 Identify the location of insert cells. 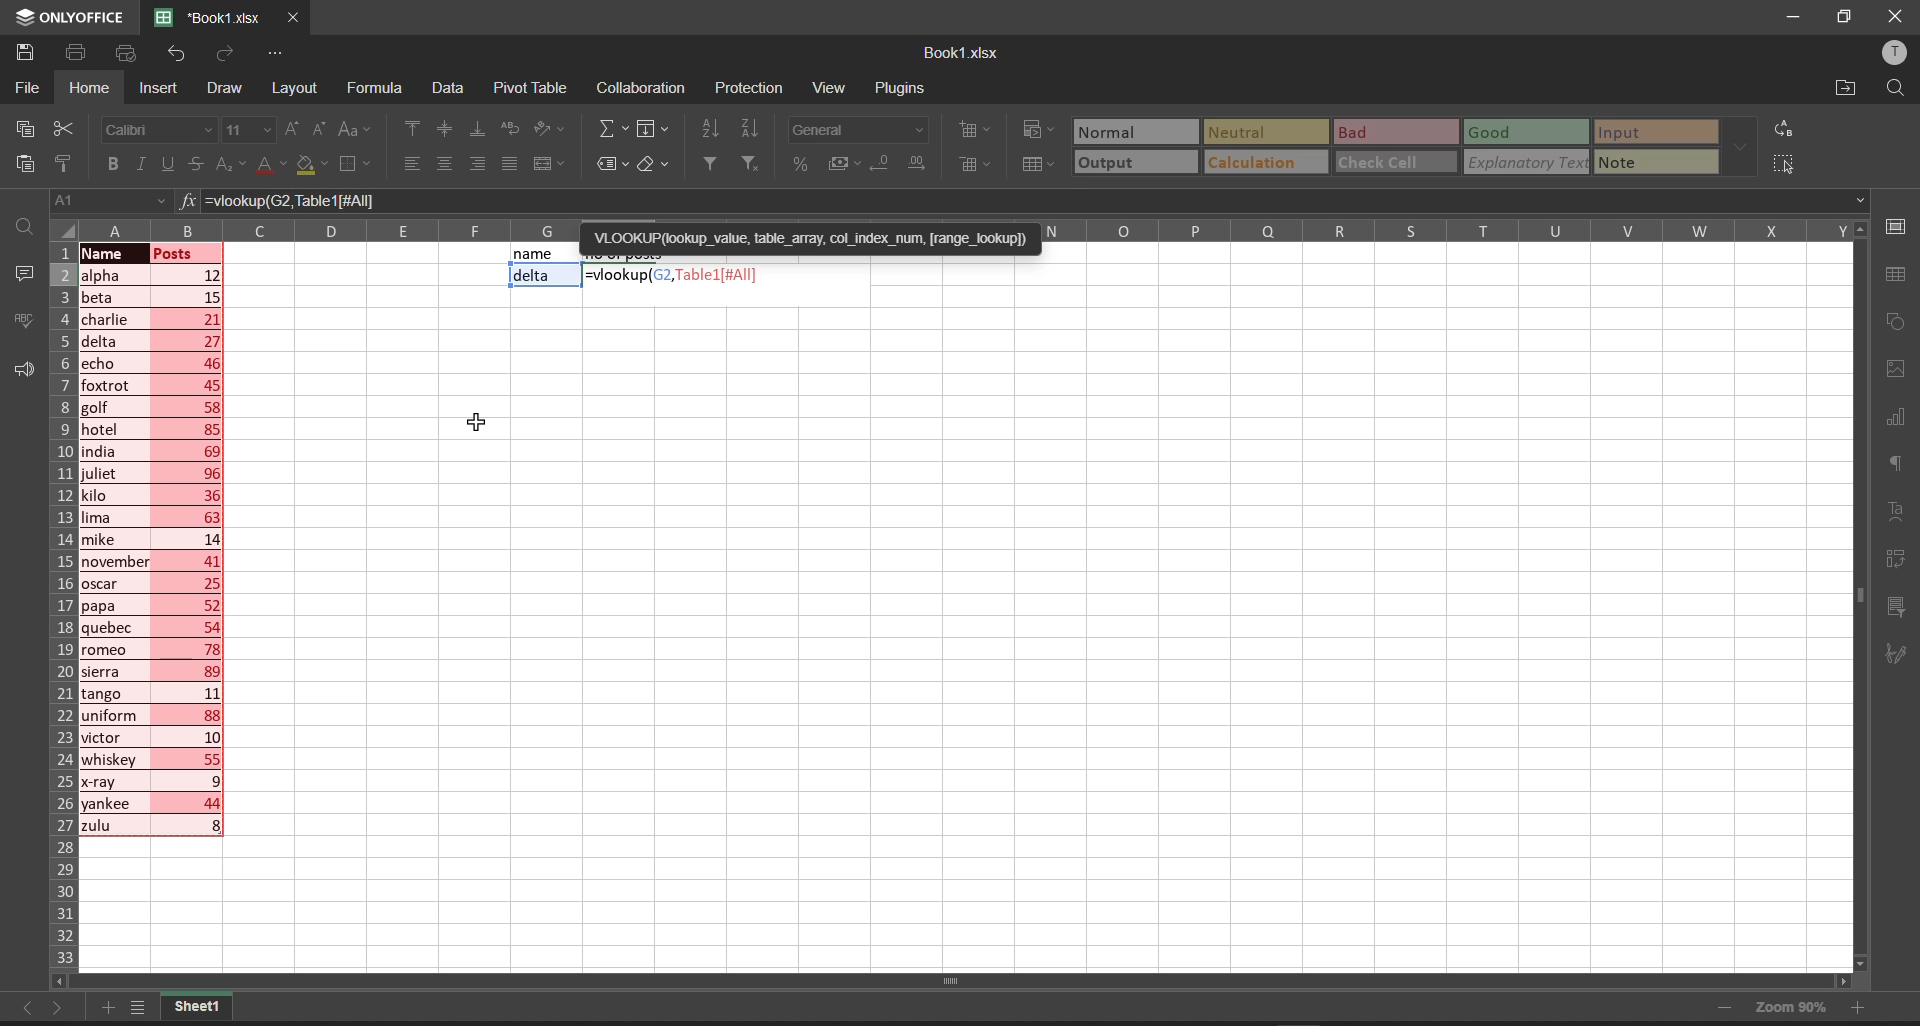
(972, 131).